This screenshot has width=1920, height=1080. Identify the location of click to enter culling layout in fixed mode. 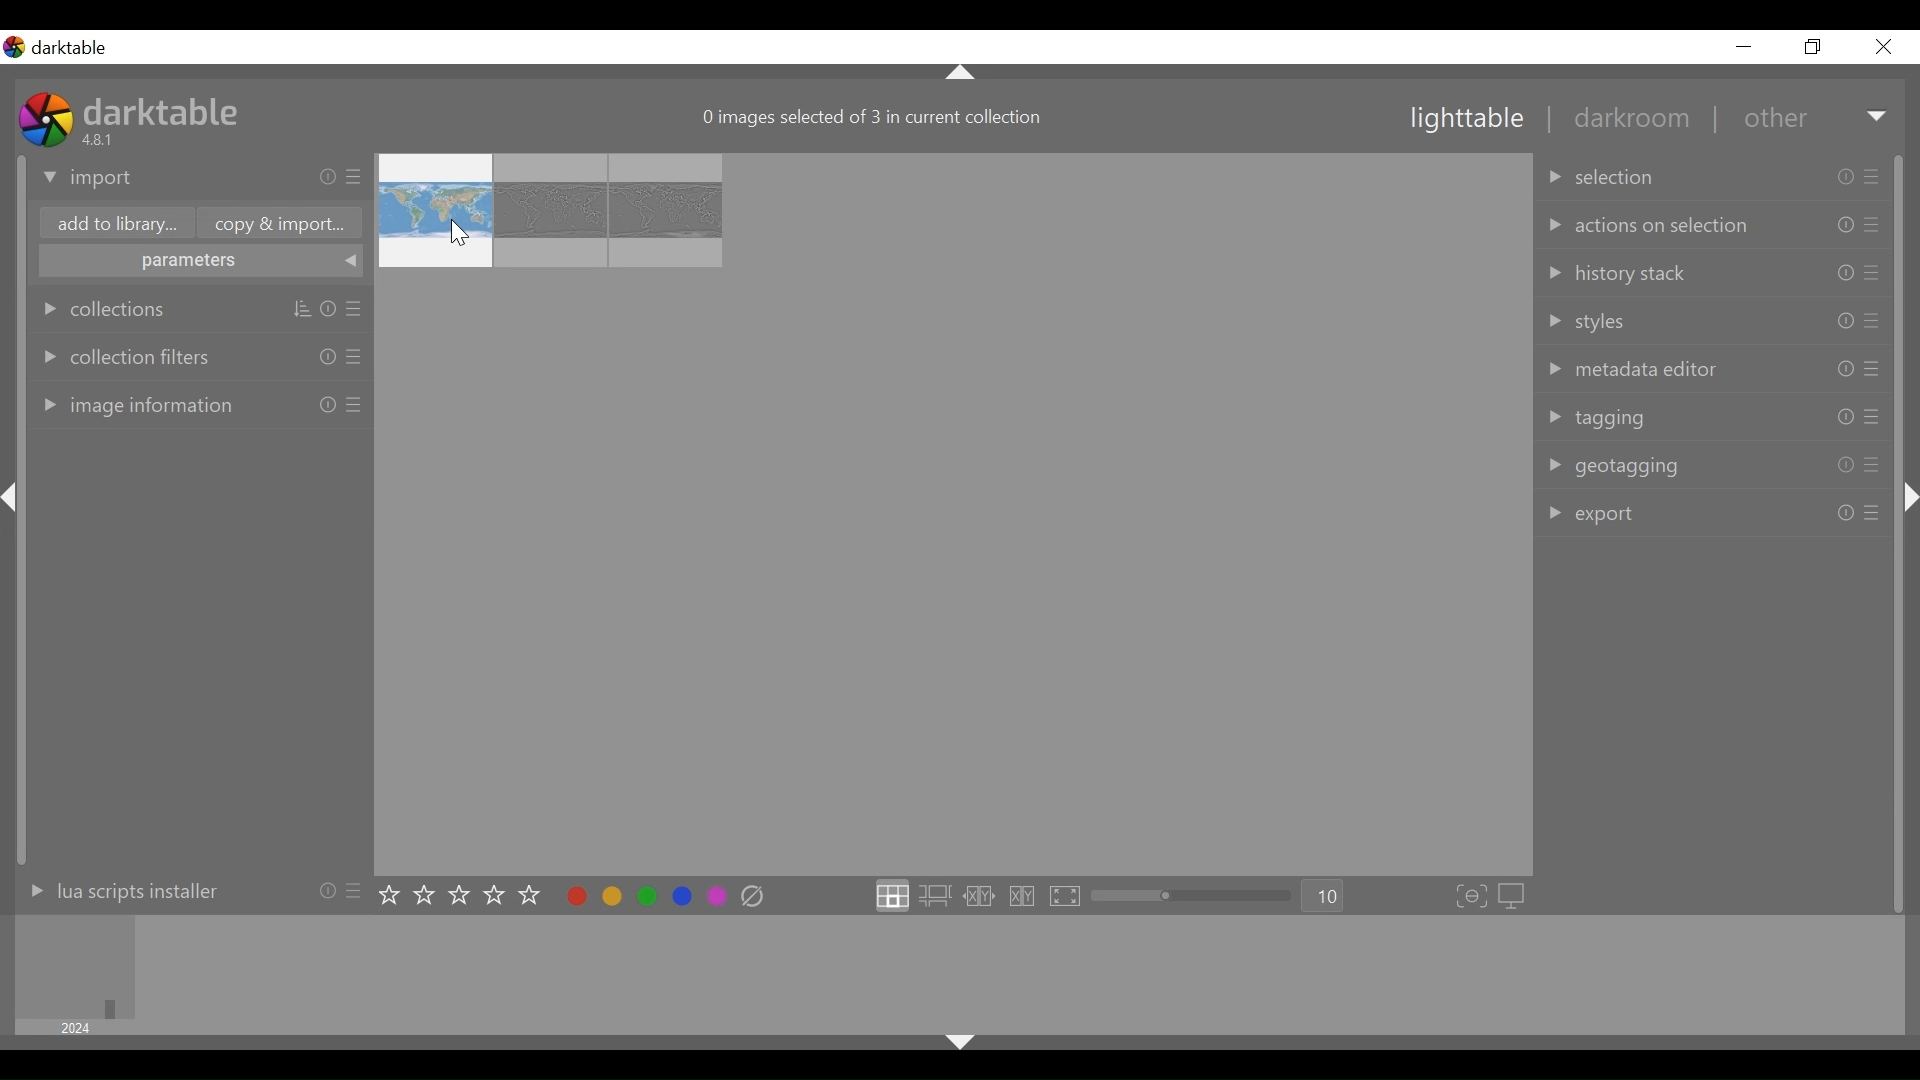
(979, 897).